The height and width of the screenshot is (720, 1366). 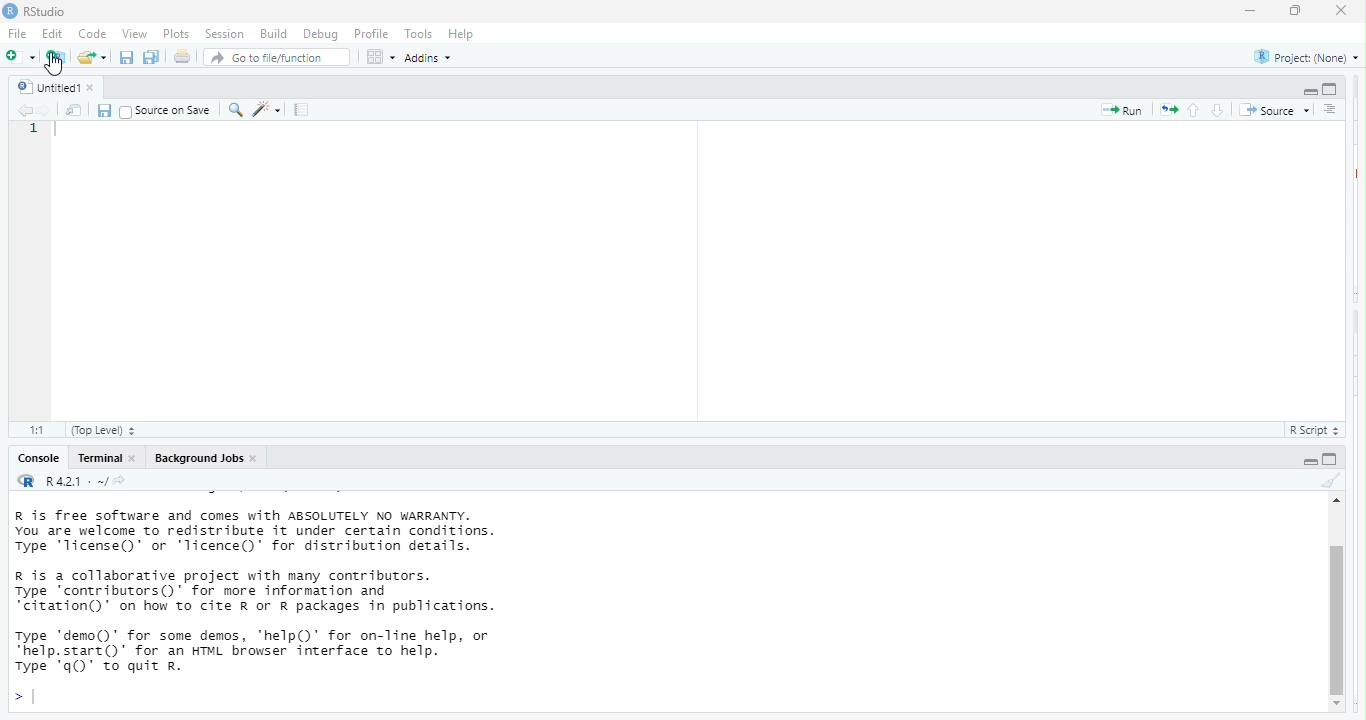 I want to click on find /replace, so click(x=235, y=110).